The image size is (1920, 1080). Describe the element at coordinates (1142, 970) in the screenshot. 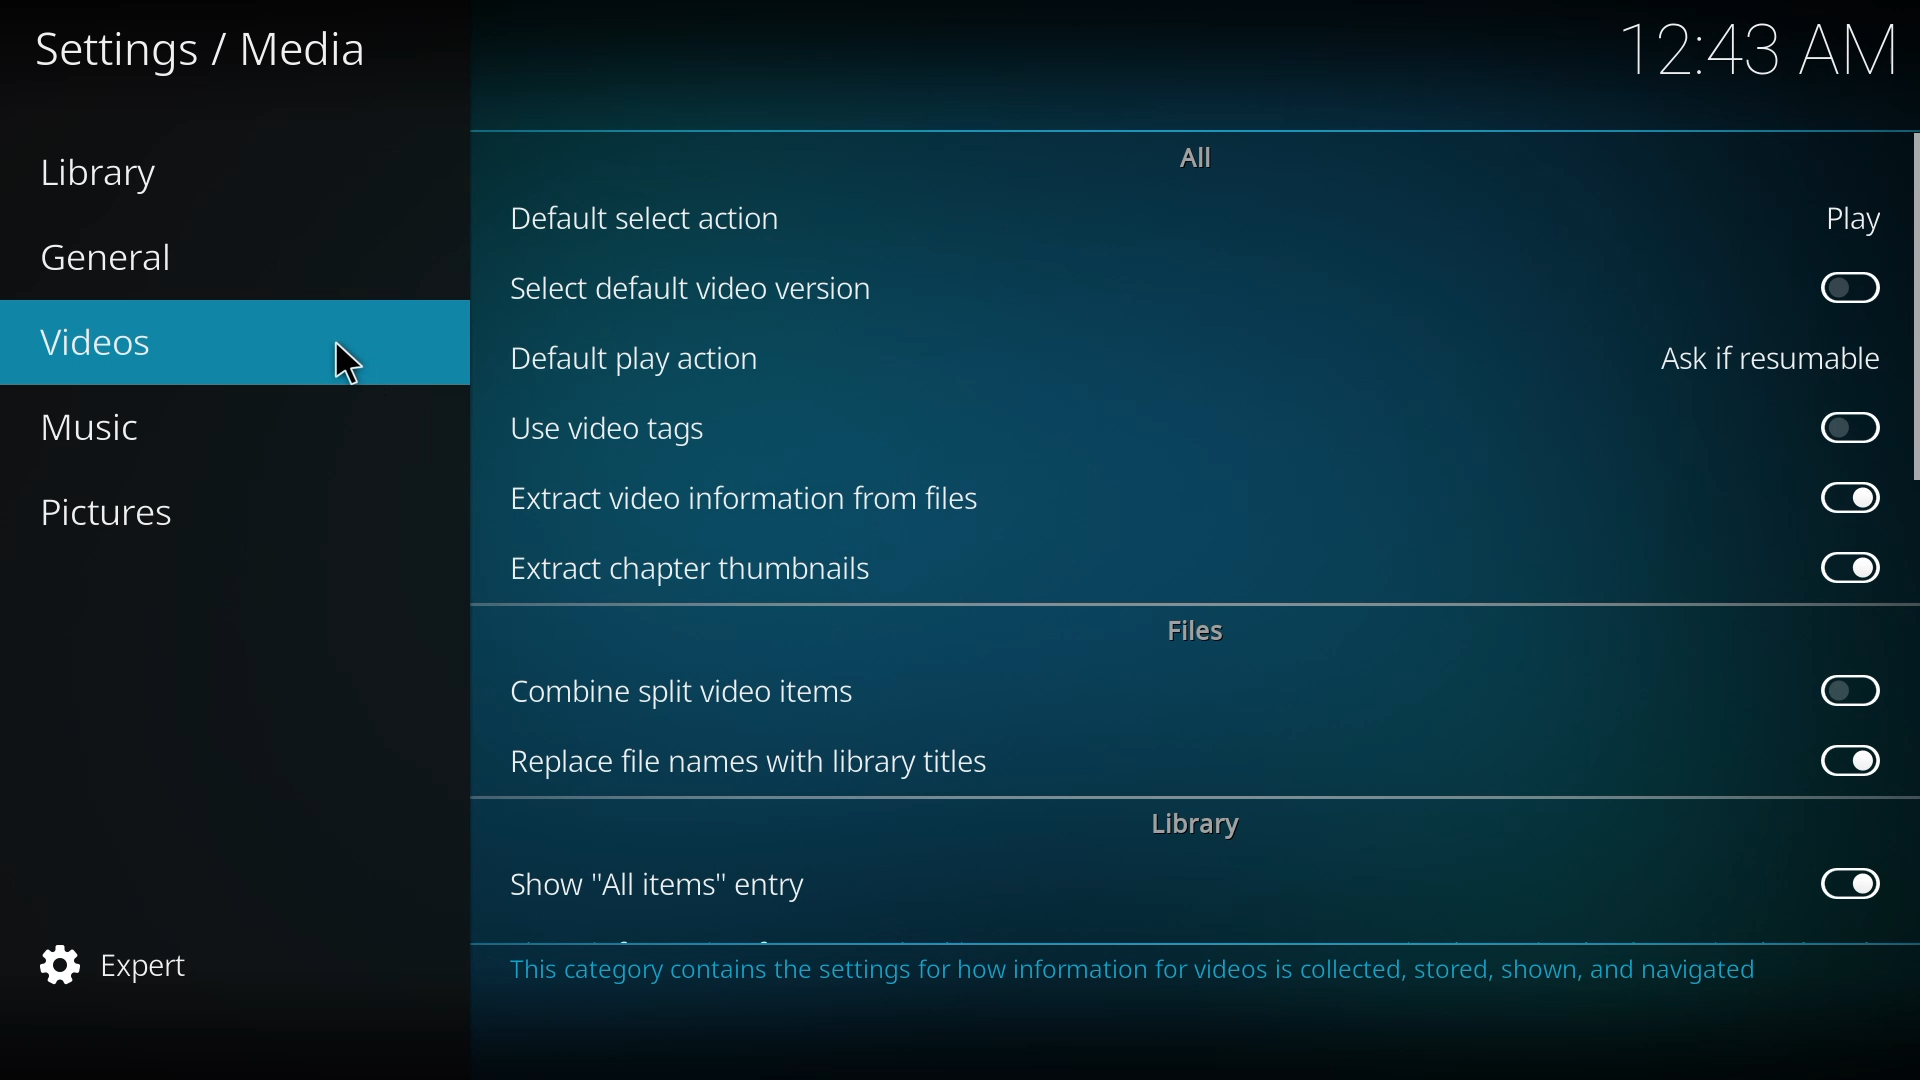

I see `info` at that location.